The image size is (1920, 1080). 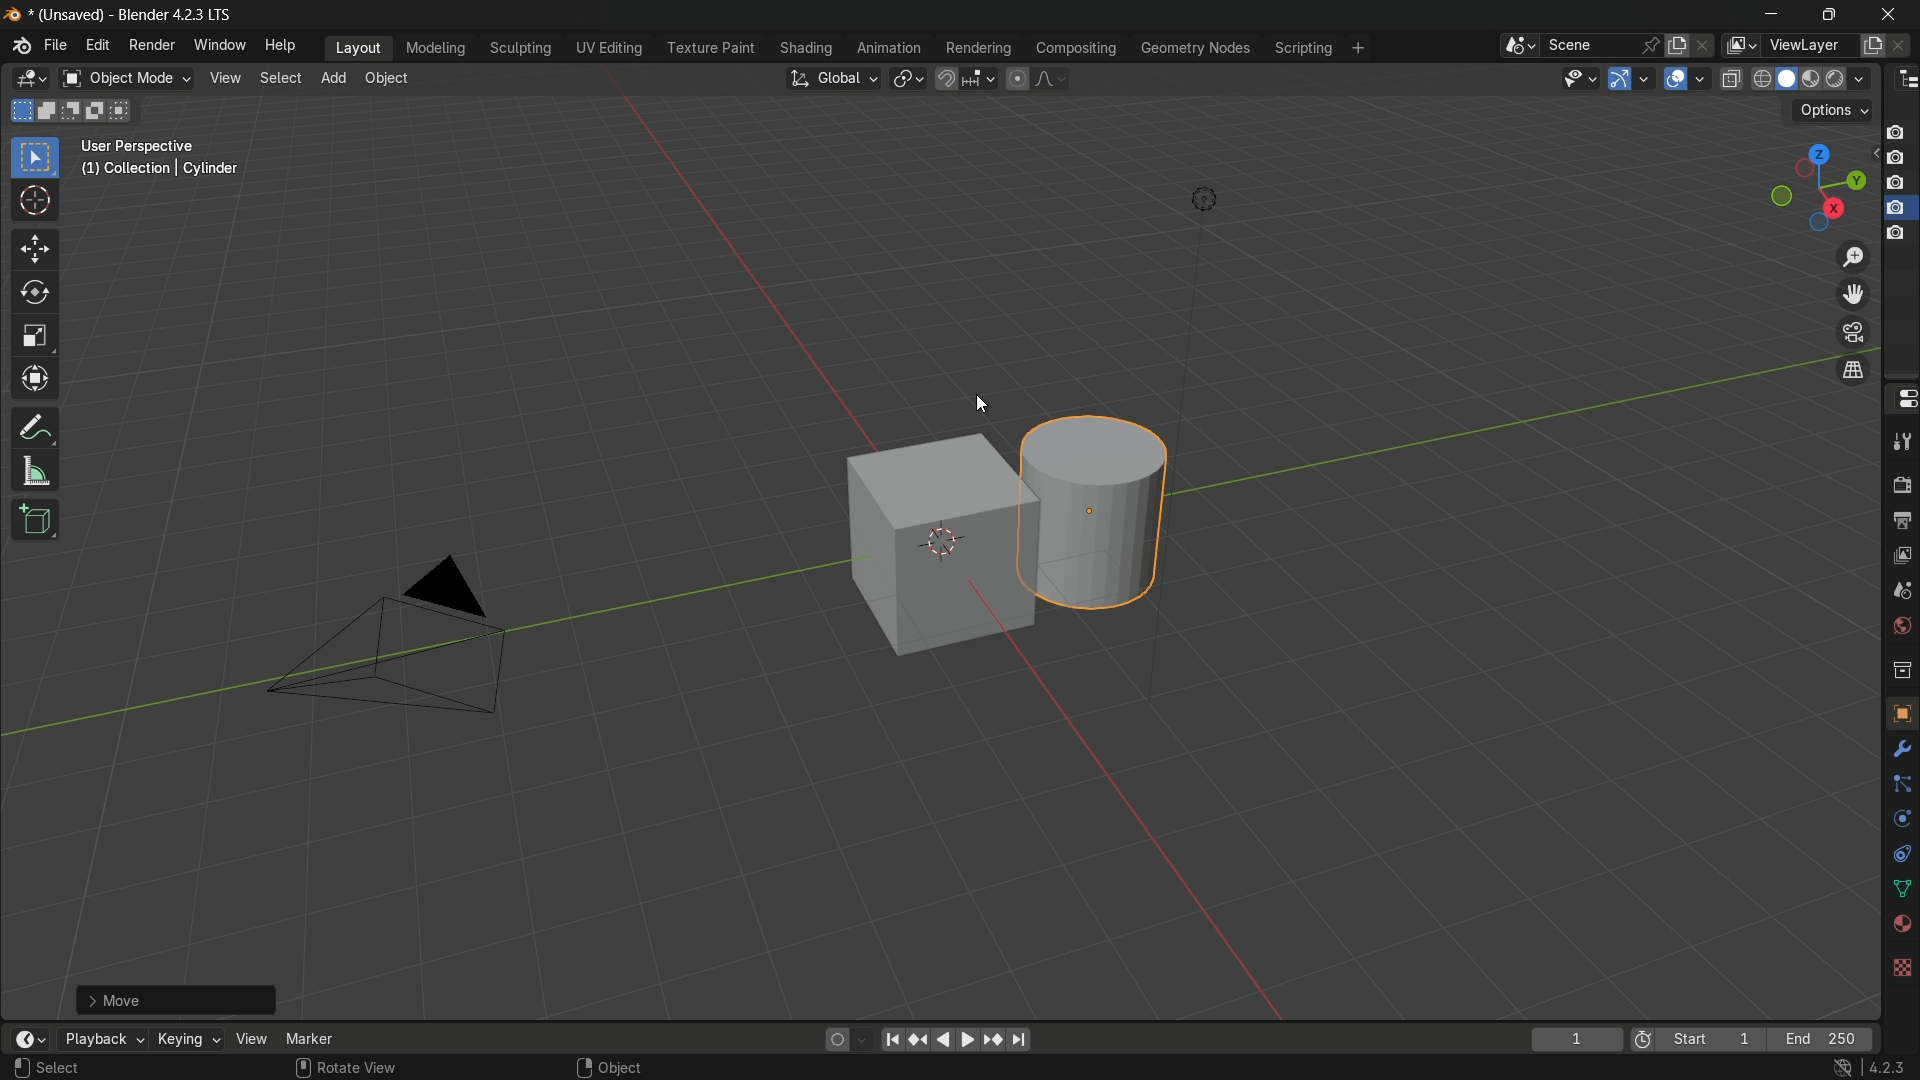 I want to click on rendering menu, so click(x=978, y=49).